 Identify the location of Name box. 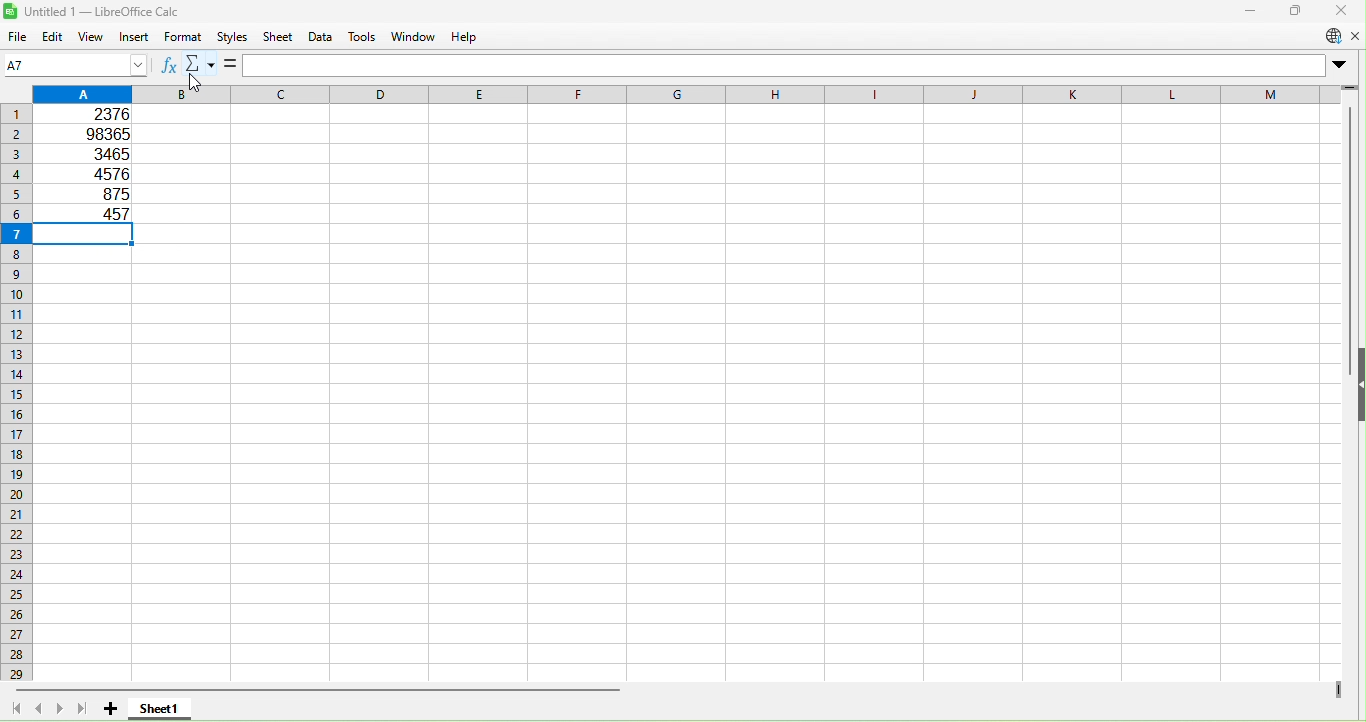
(123, 63).